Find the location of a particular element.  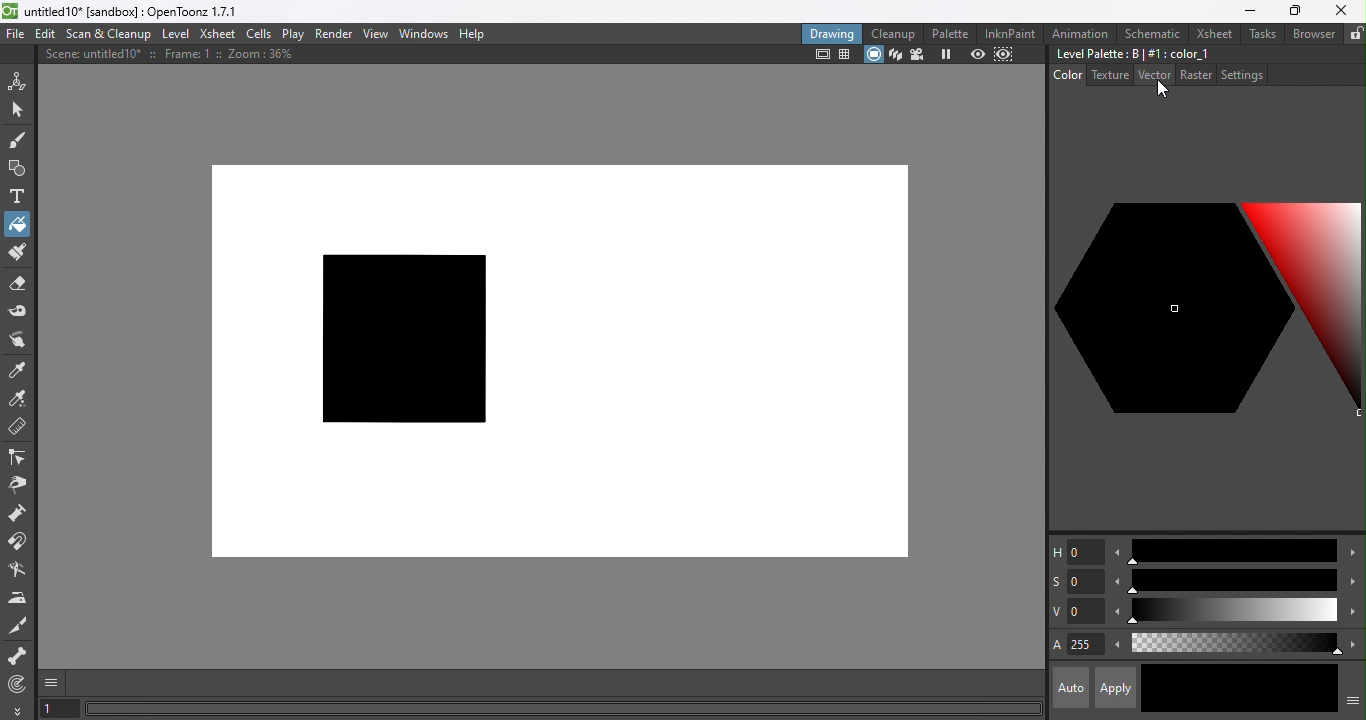

Browser is located at coordinates (1313, 33).